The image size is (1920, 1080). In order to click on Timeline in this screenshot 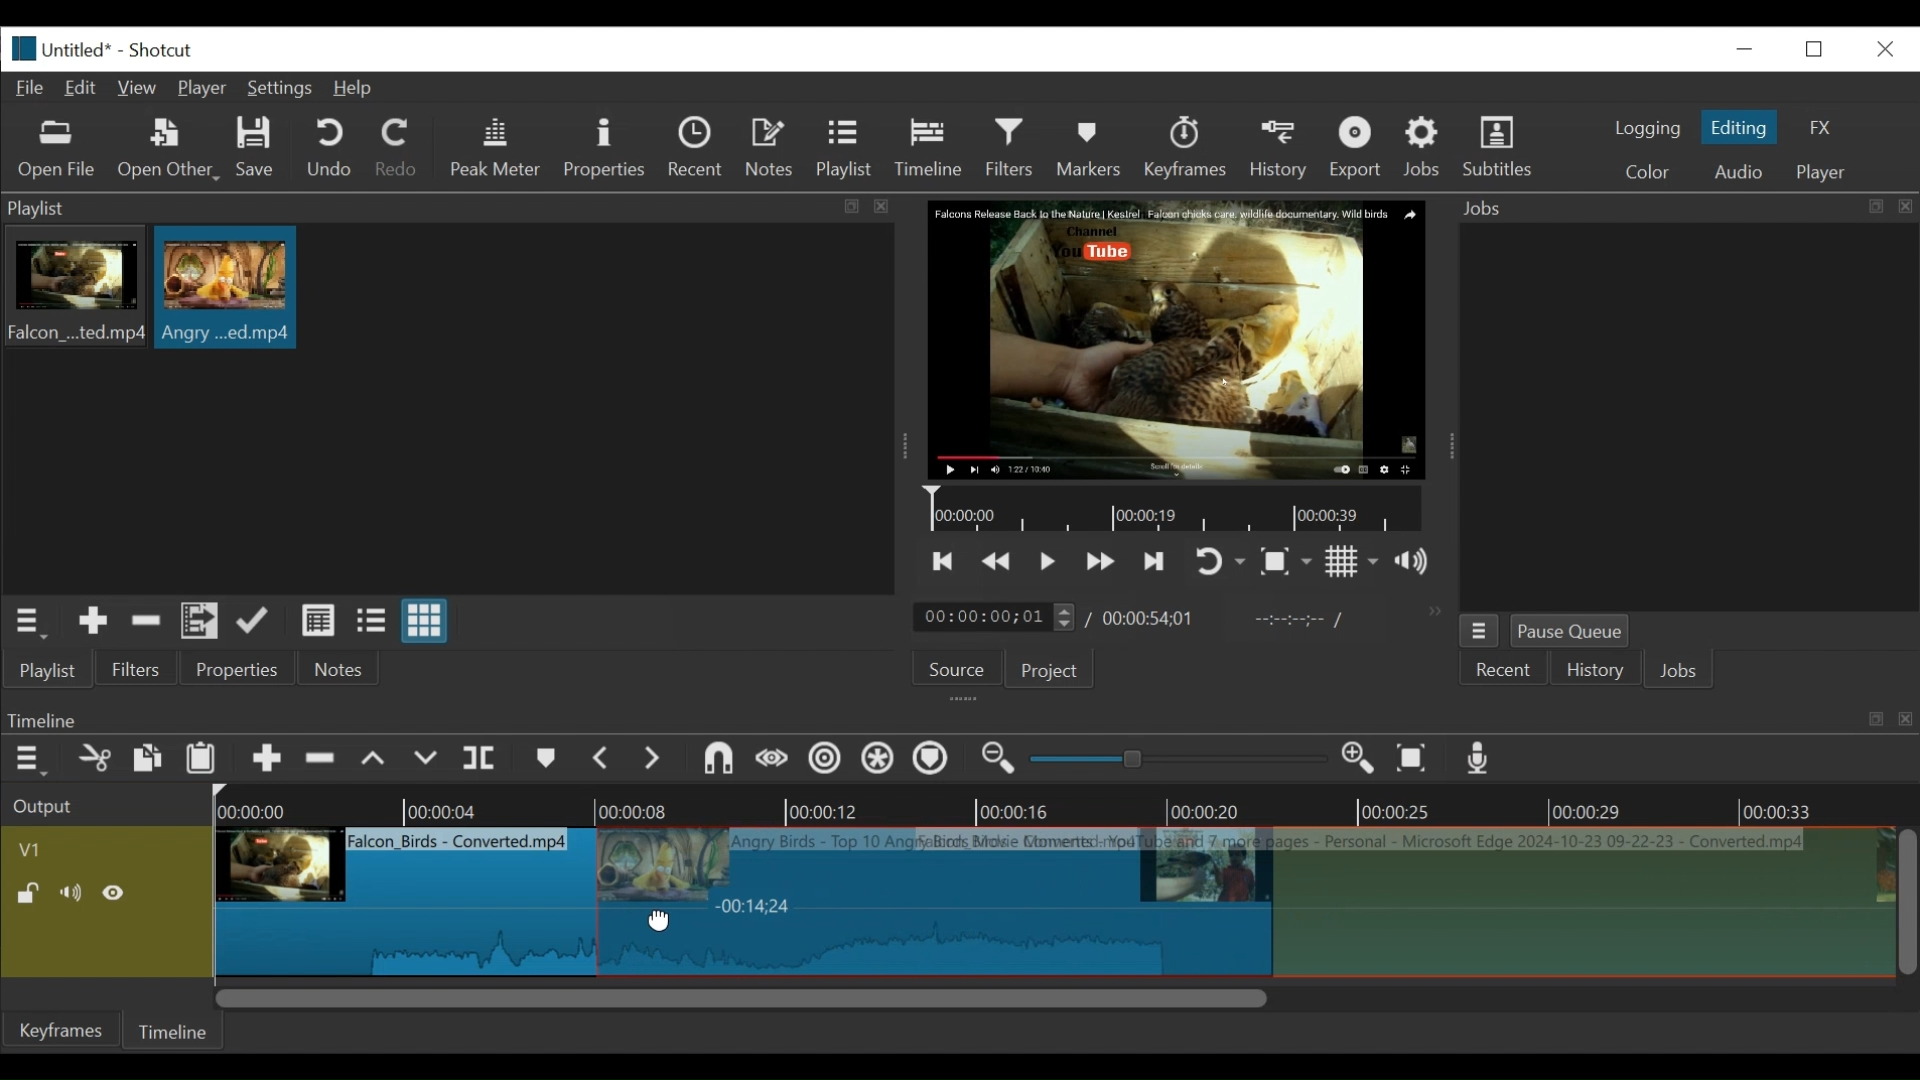, I will do `click(177, 1028)`.